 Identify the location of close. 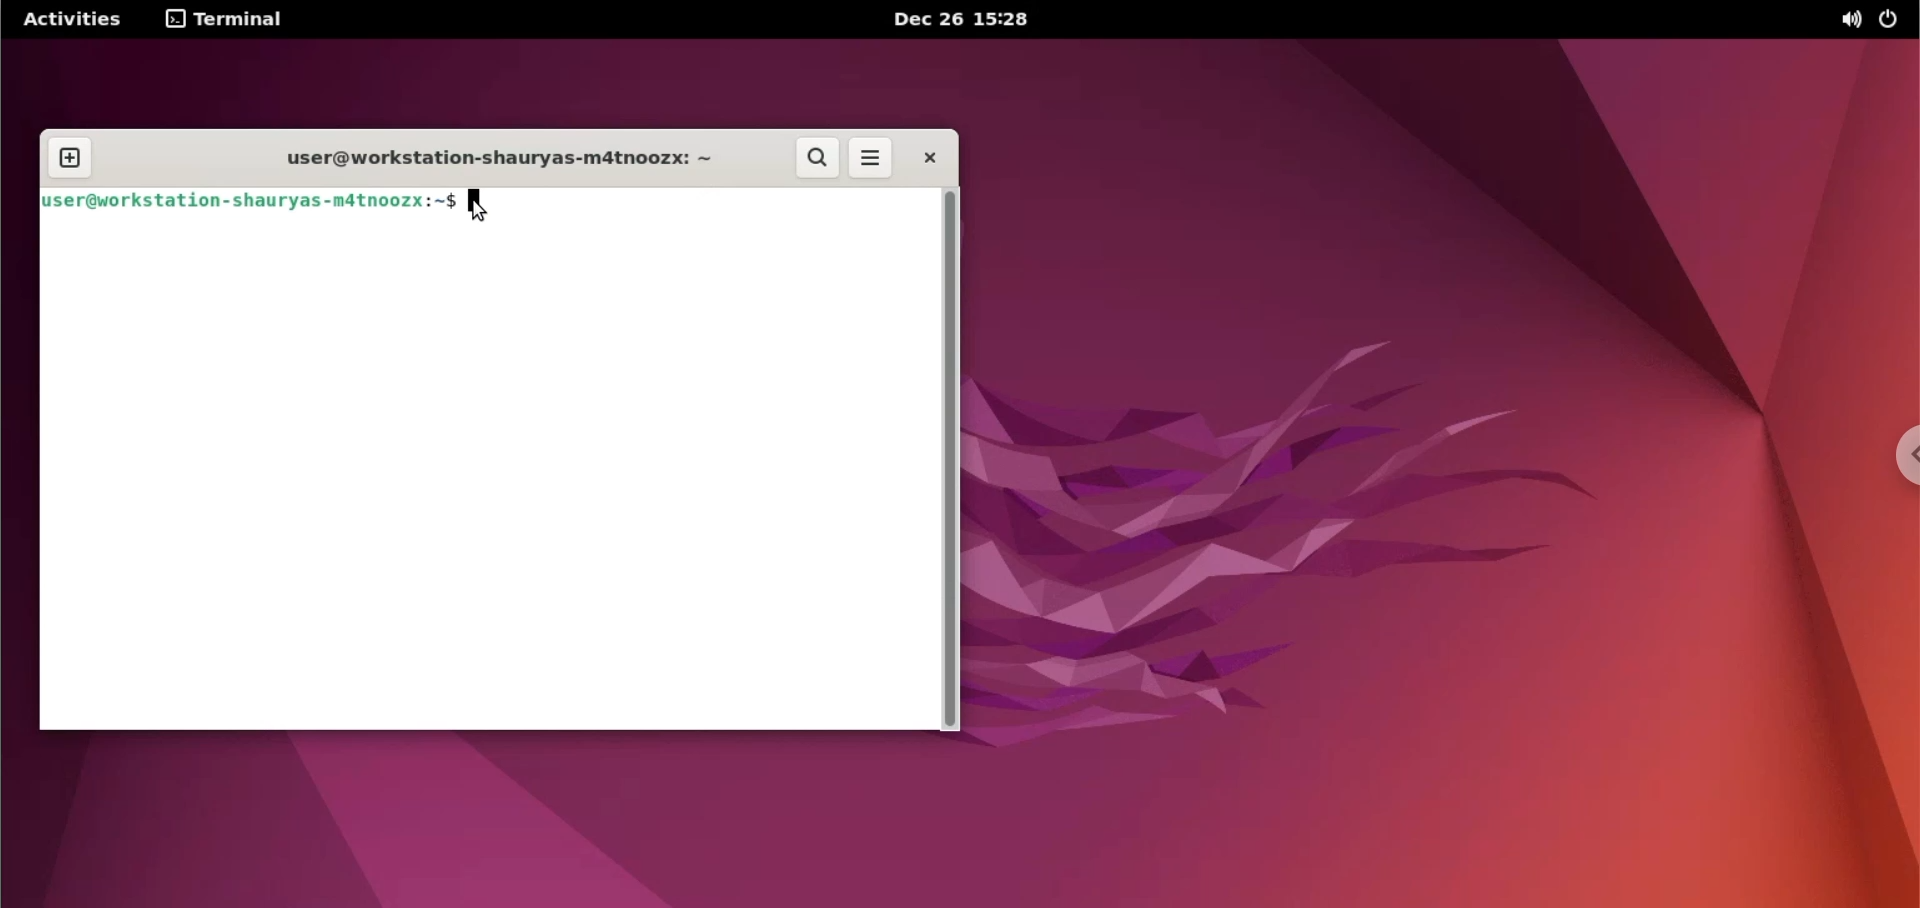
(921, 157).